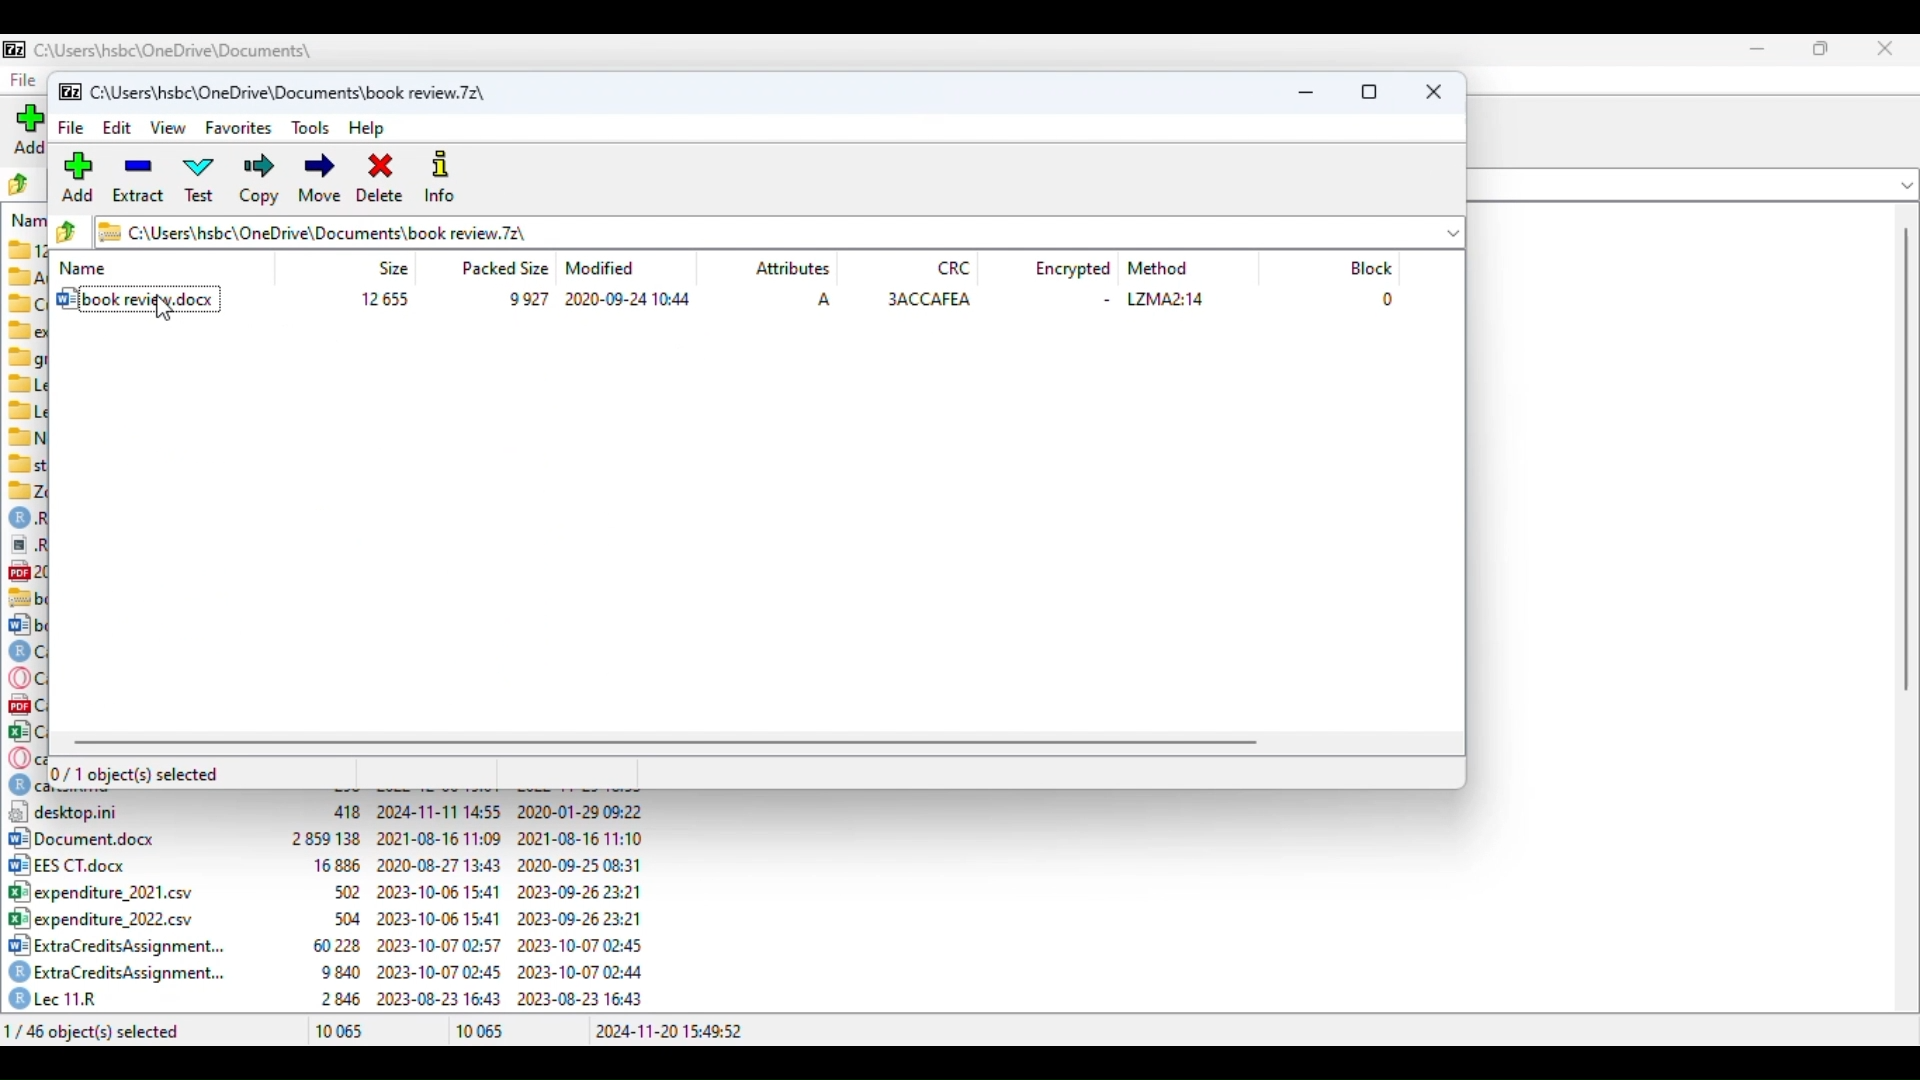 This screenshot has width=1920, height=1080. I want to click on 10 065, so click(340, 1031).